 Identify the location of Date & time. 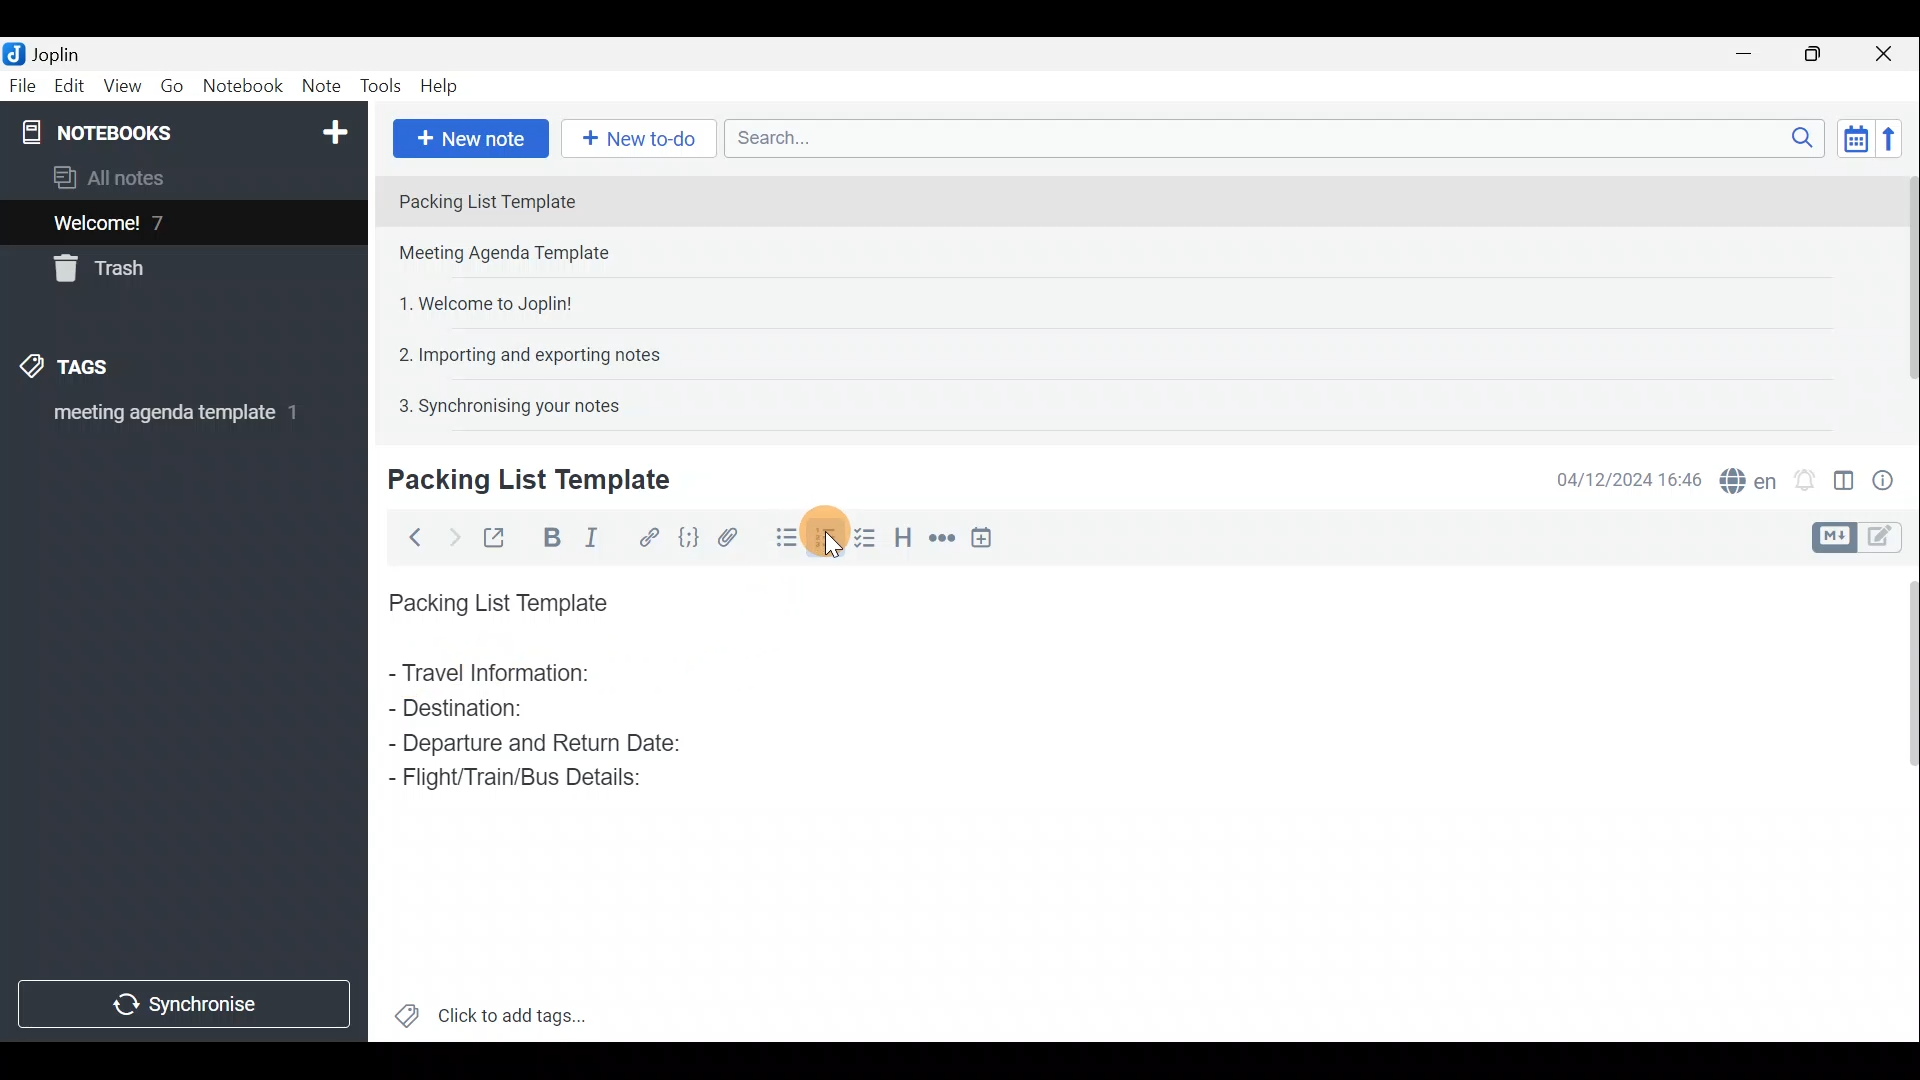
(1629, 478).